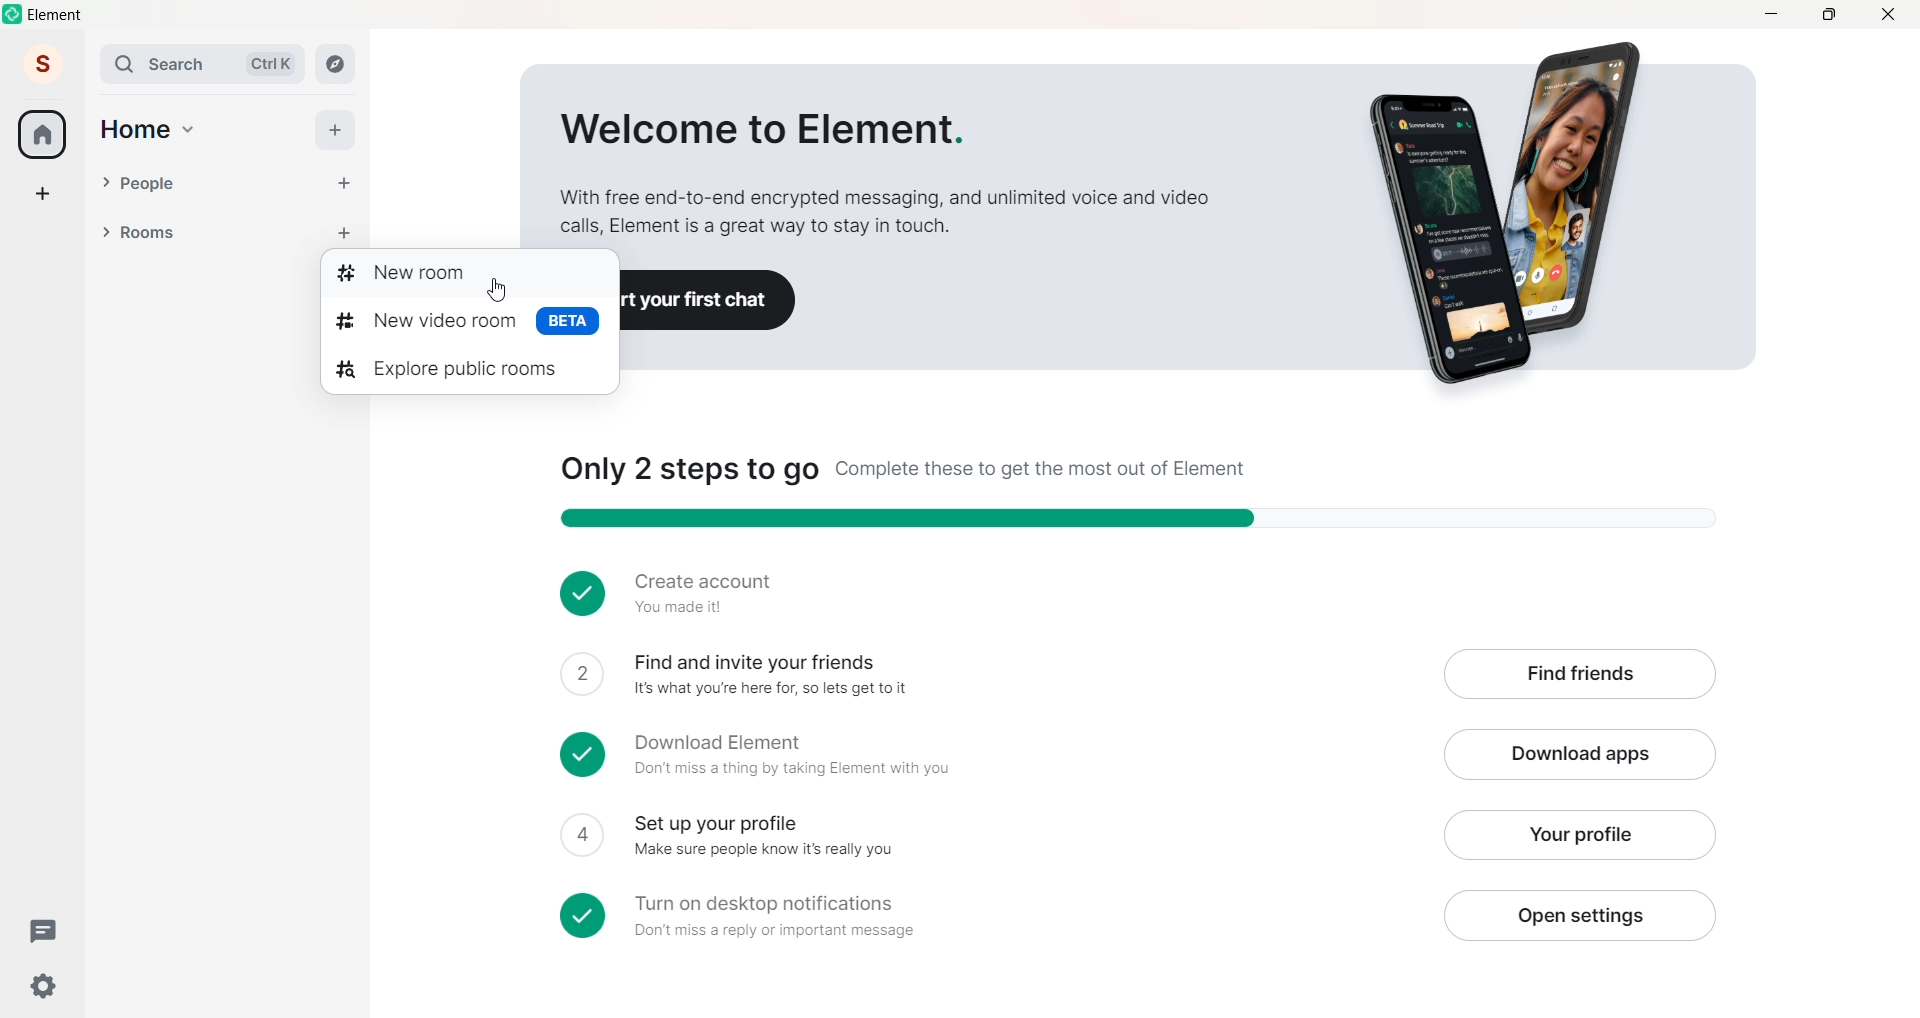 This screenshot has width=1920, height=1018. I want to click on Home Drop Down, so click(189, 130).